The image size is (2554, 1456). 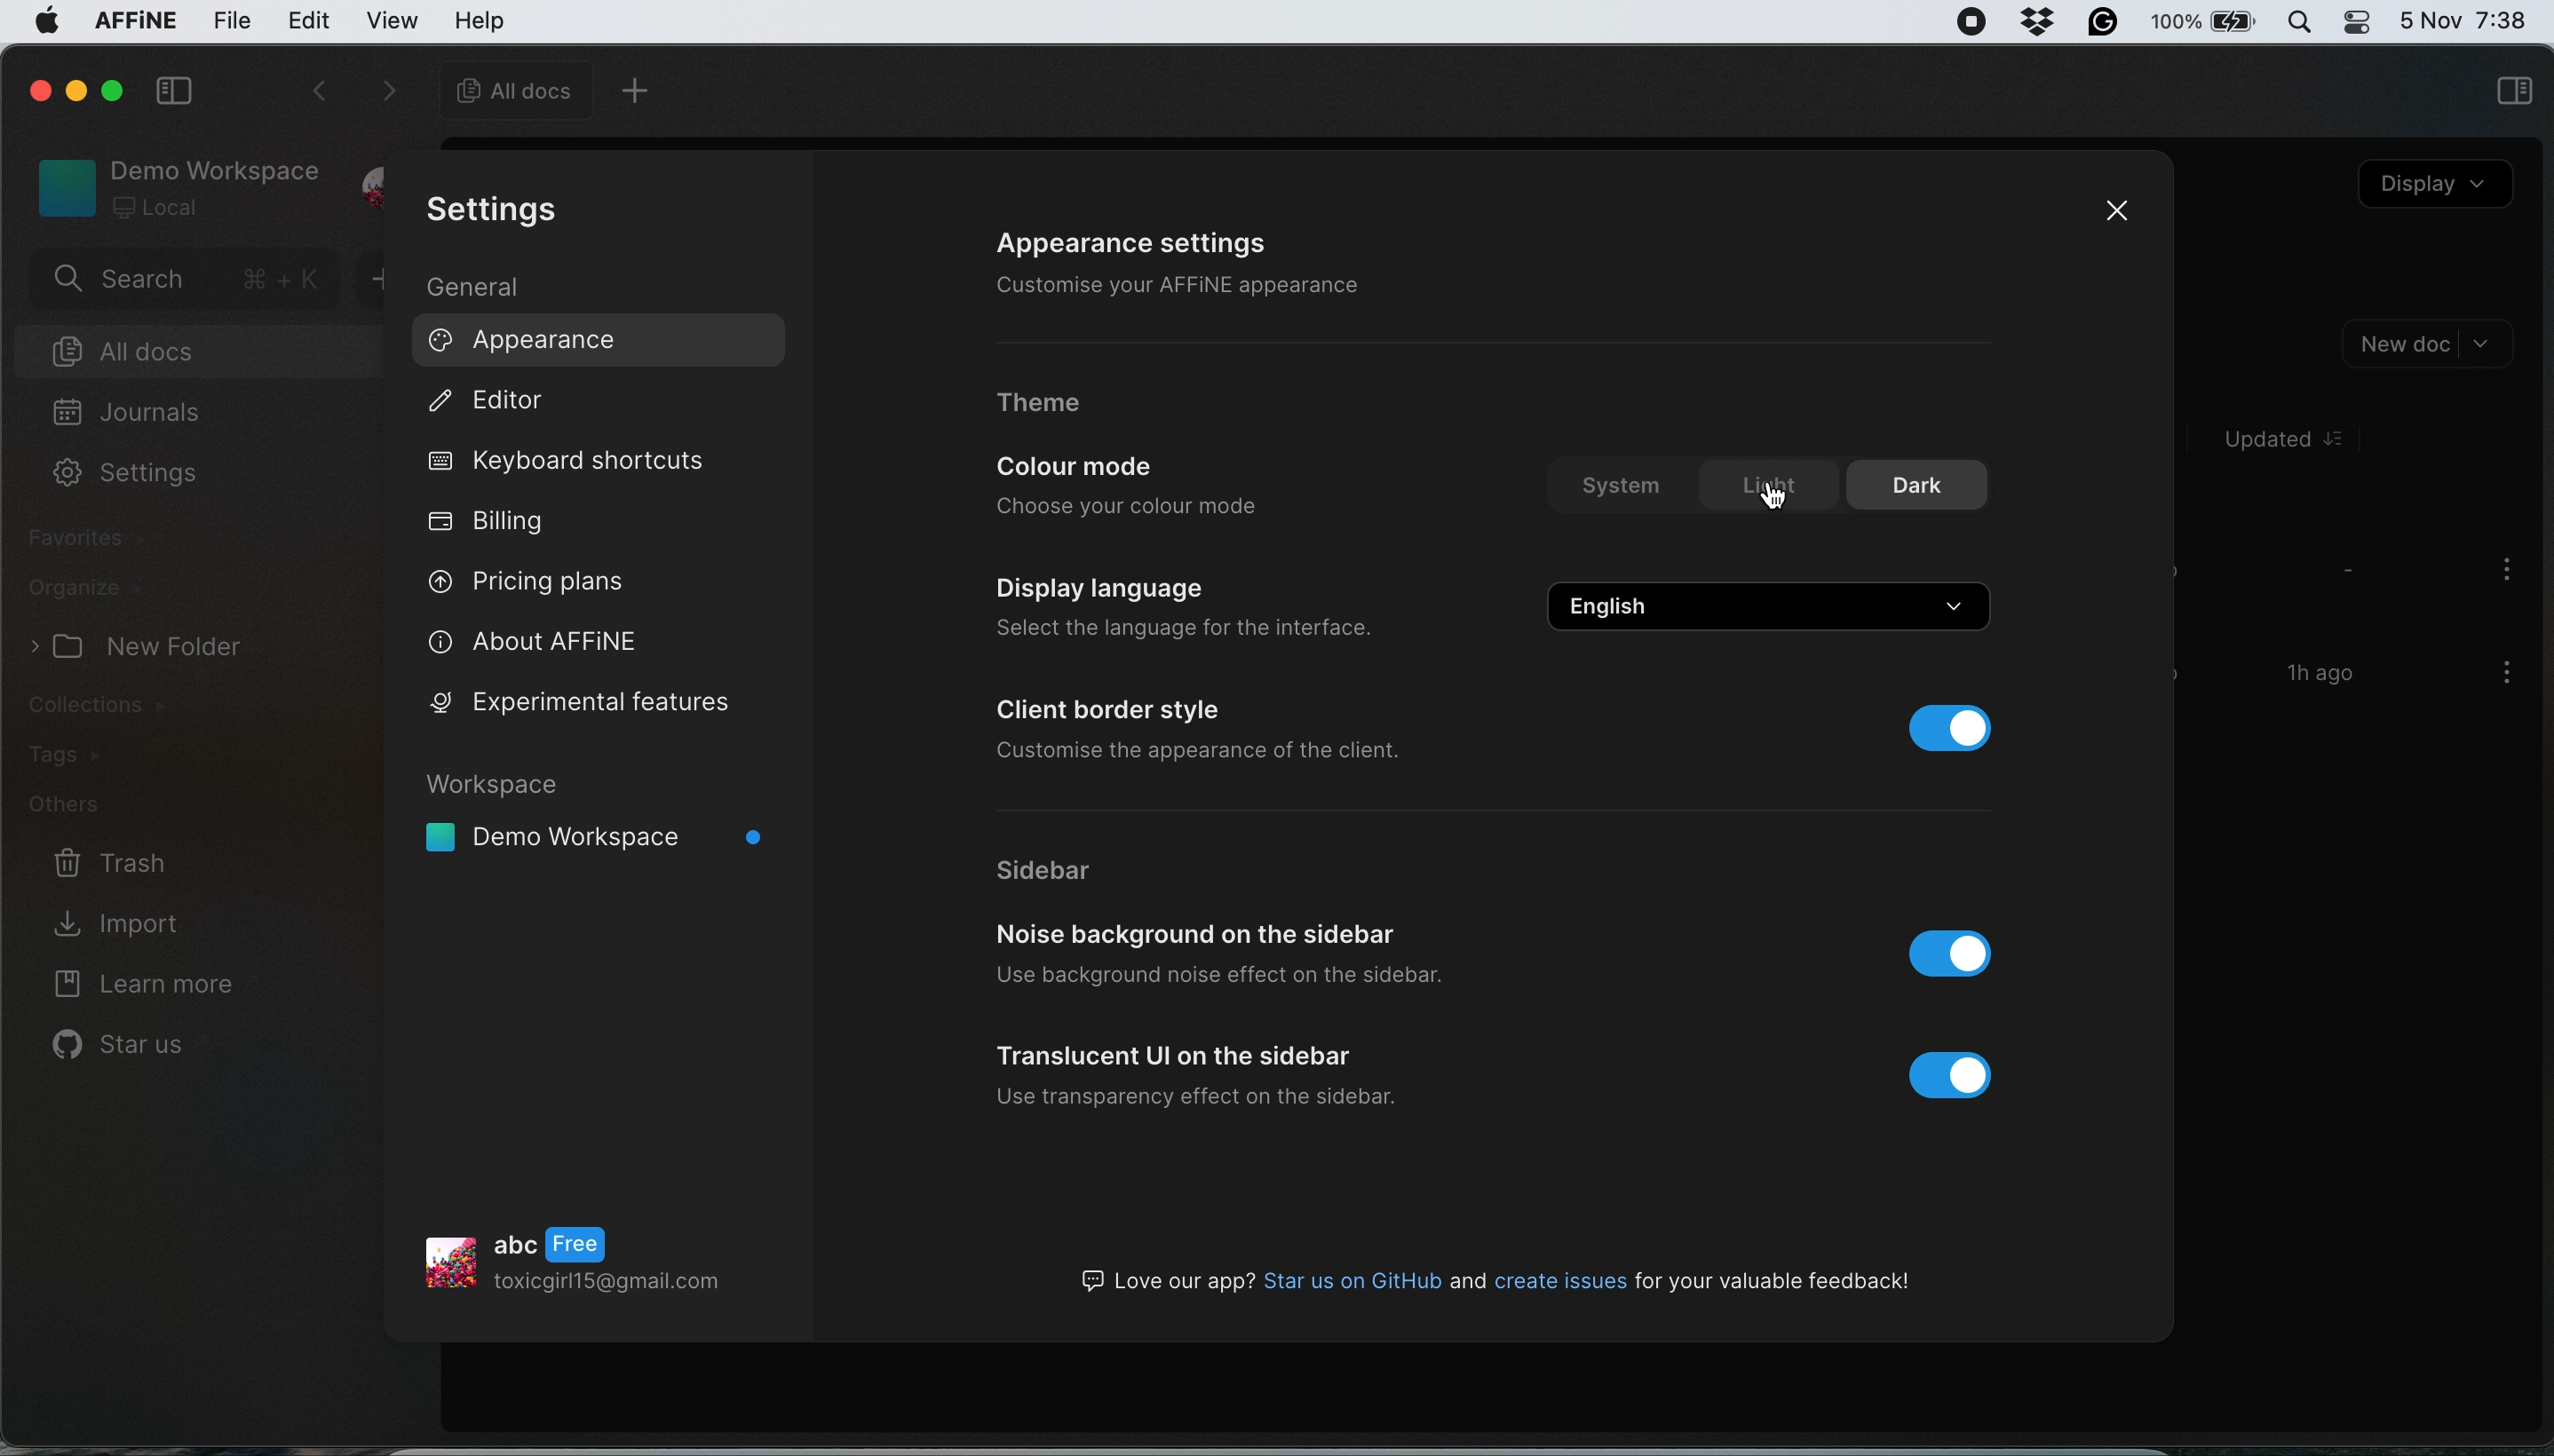 I want to click on date and time, so click(x=2465, y=18).